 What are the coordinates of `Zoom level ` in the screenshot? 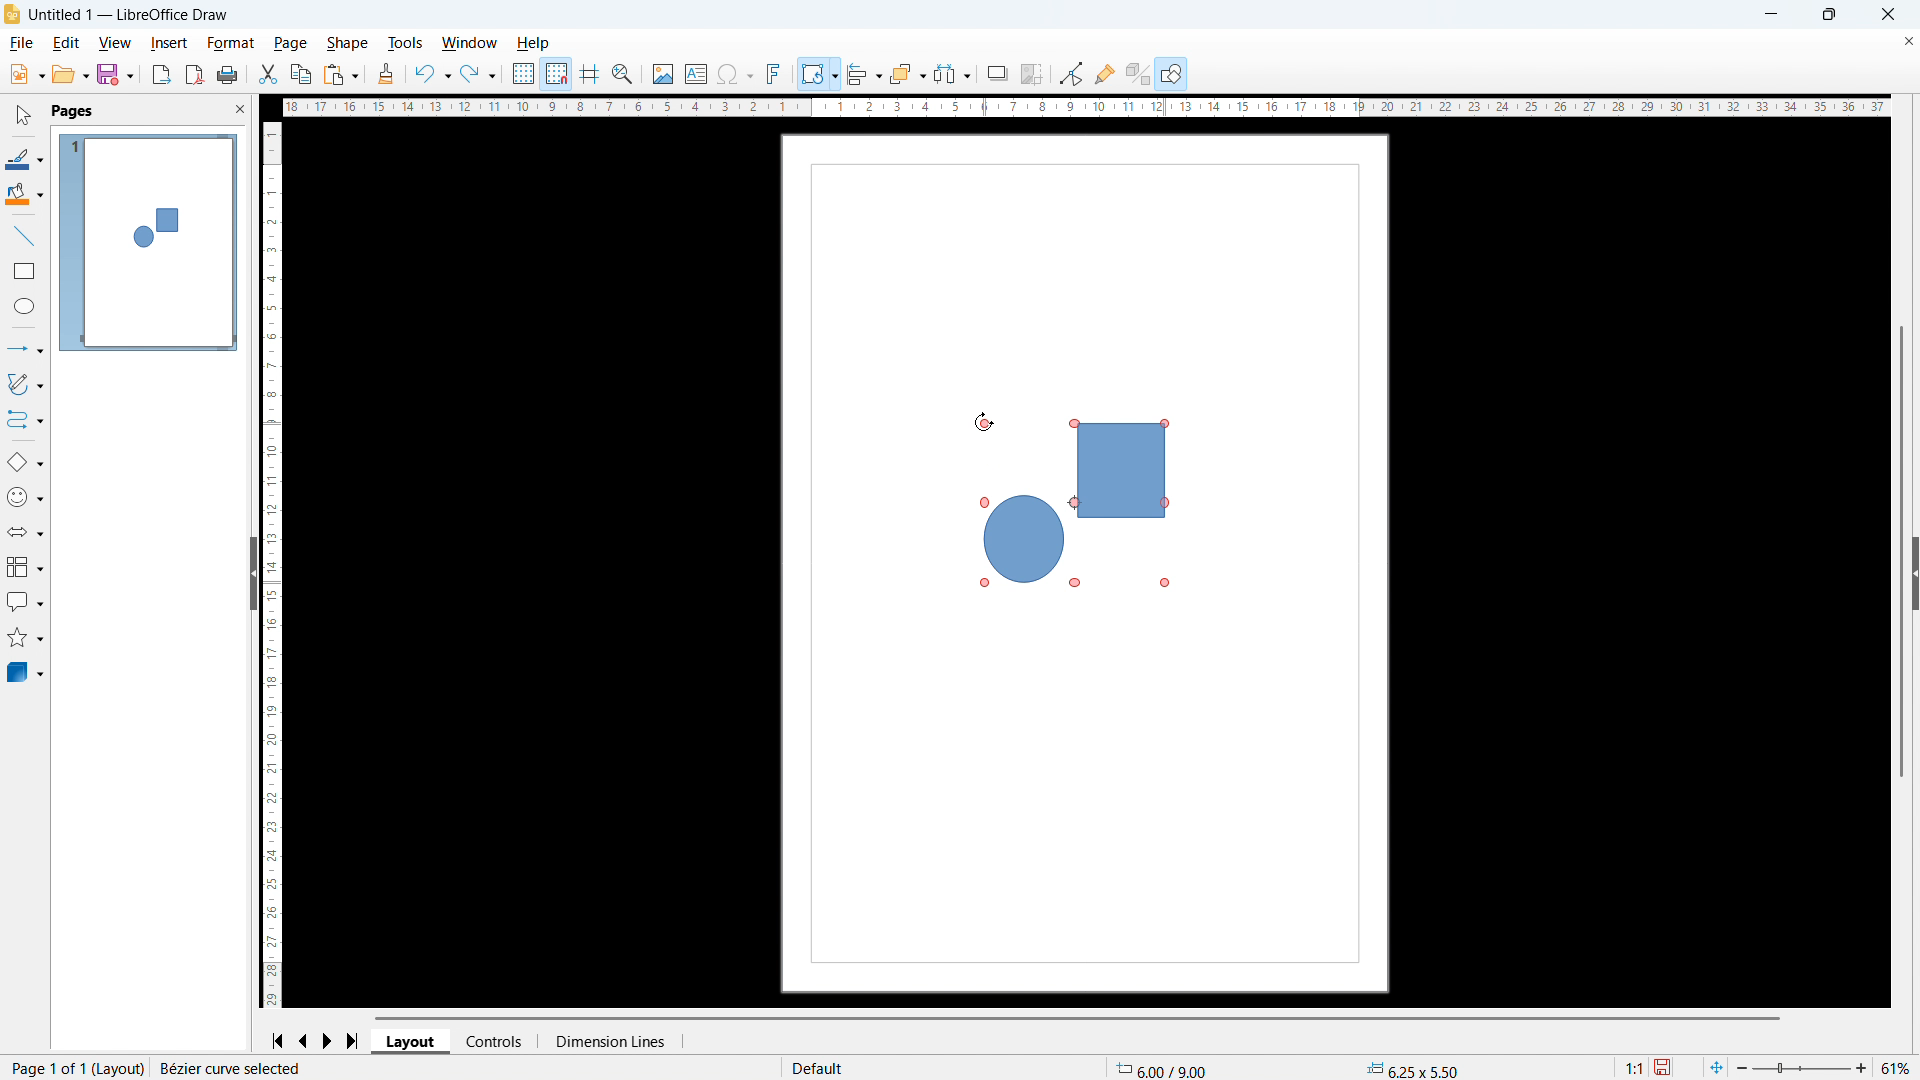 It's located at (1895, 1067).